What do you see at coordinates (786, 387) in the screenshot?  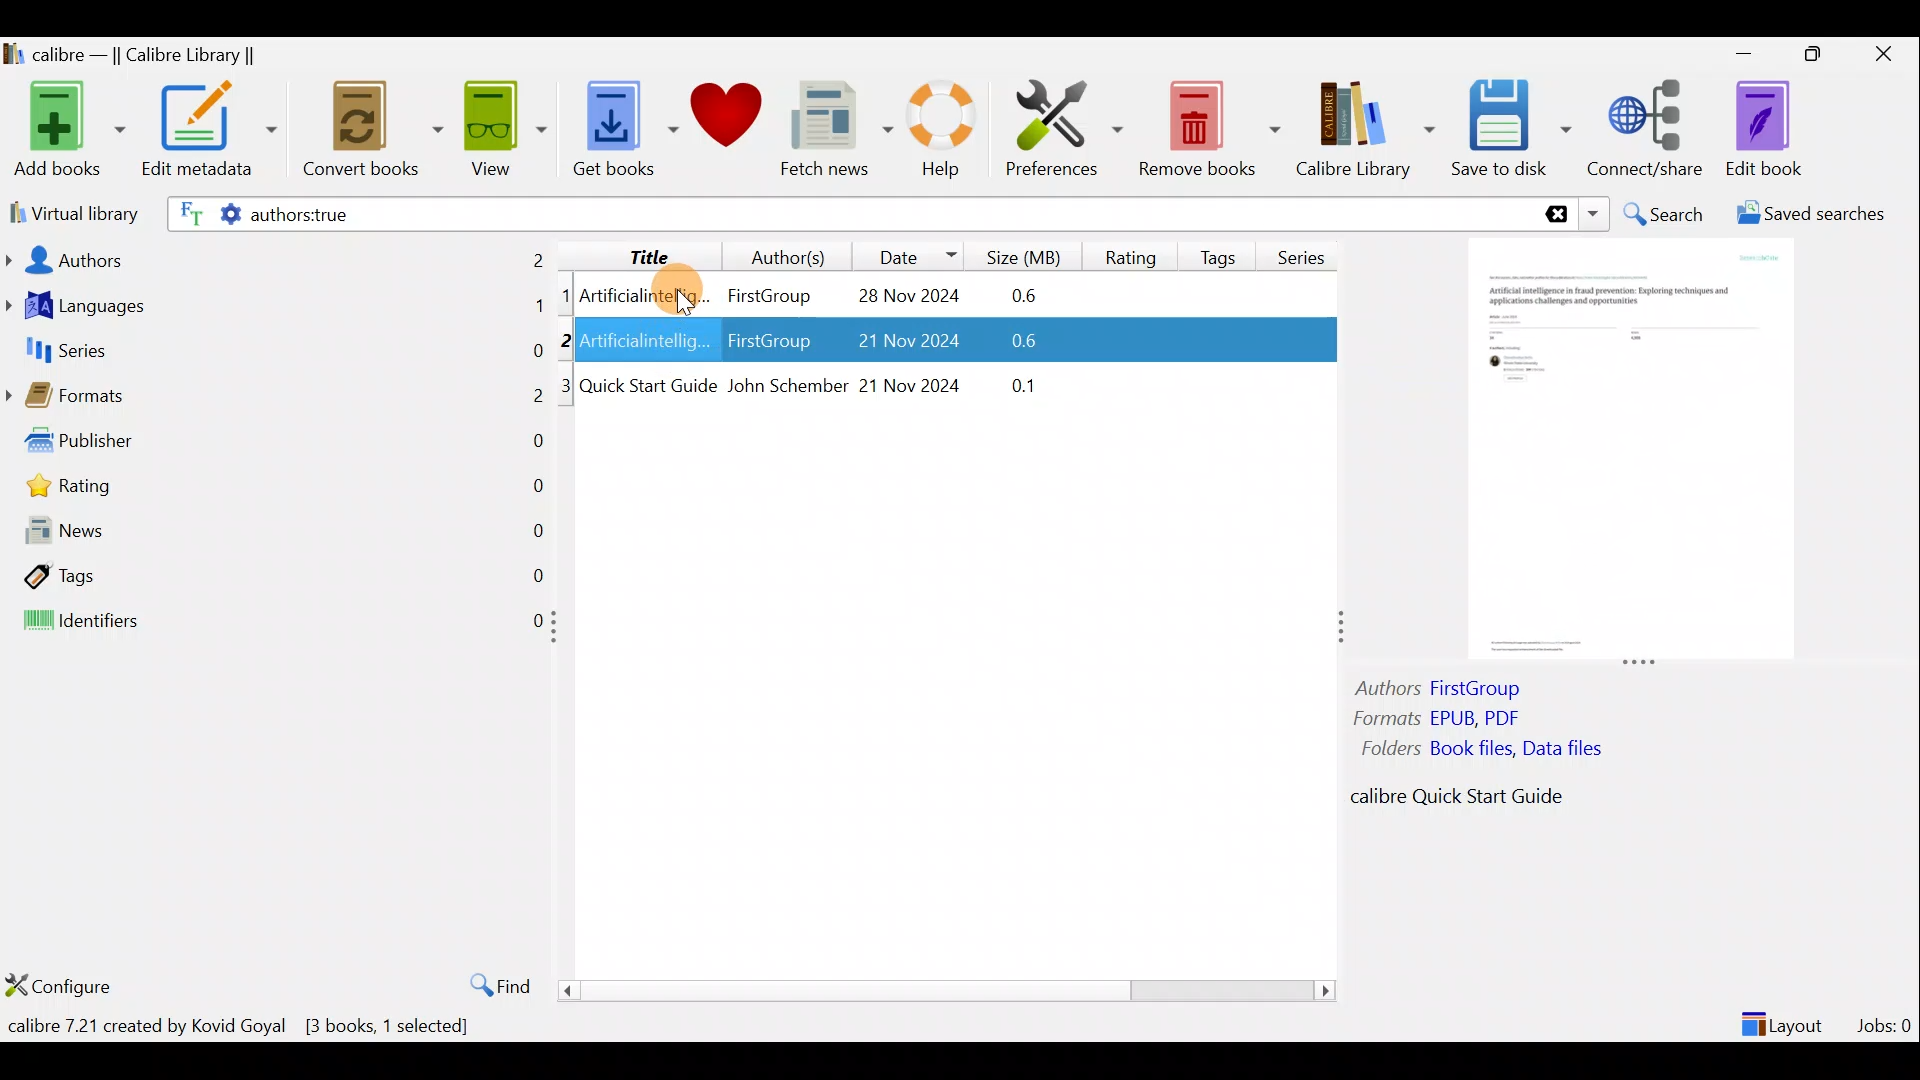 I see `John Schember` at bounding box center [786, 387].